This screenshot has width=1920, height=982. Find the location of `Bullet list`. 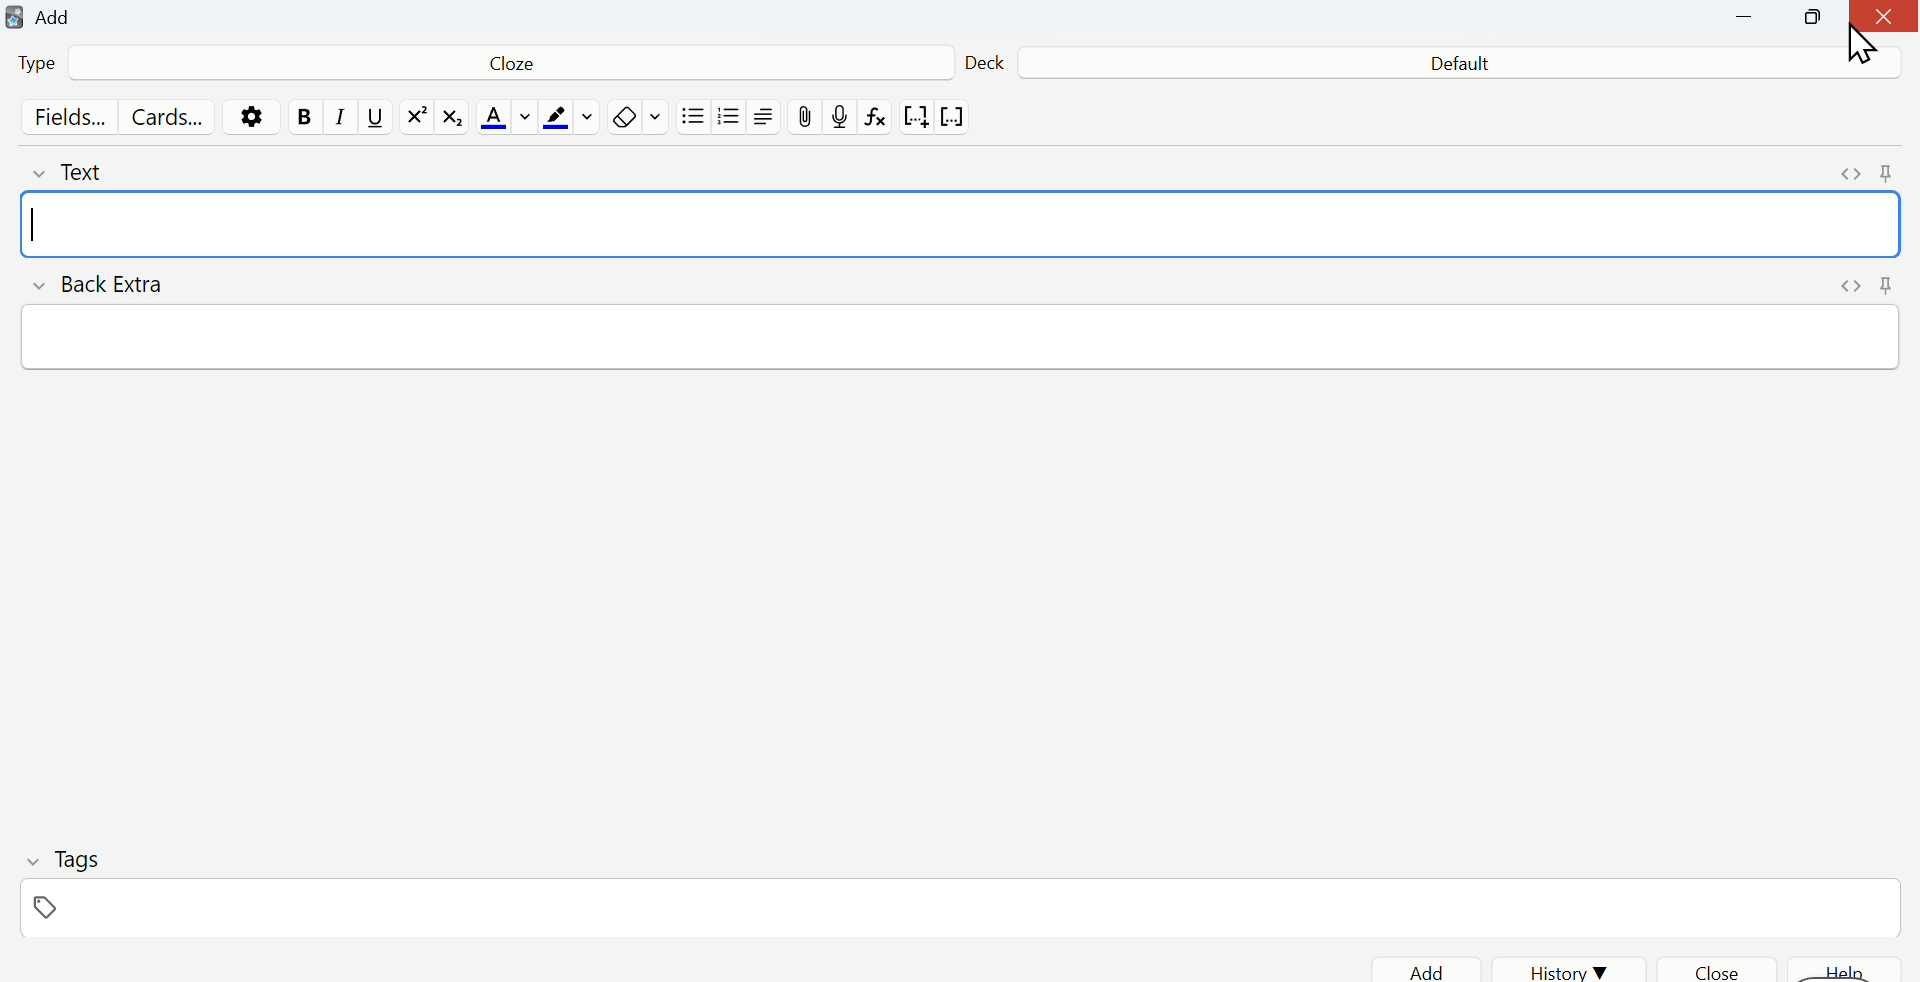

Bullet list is located at coordinates (693, 121).